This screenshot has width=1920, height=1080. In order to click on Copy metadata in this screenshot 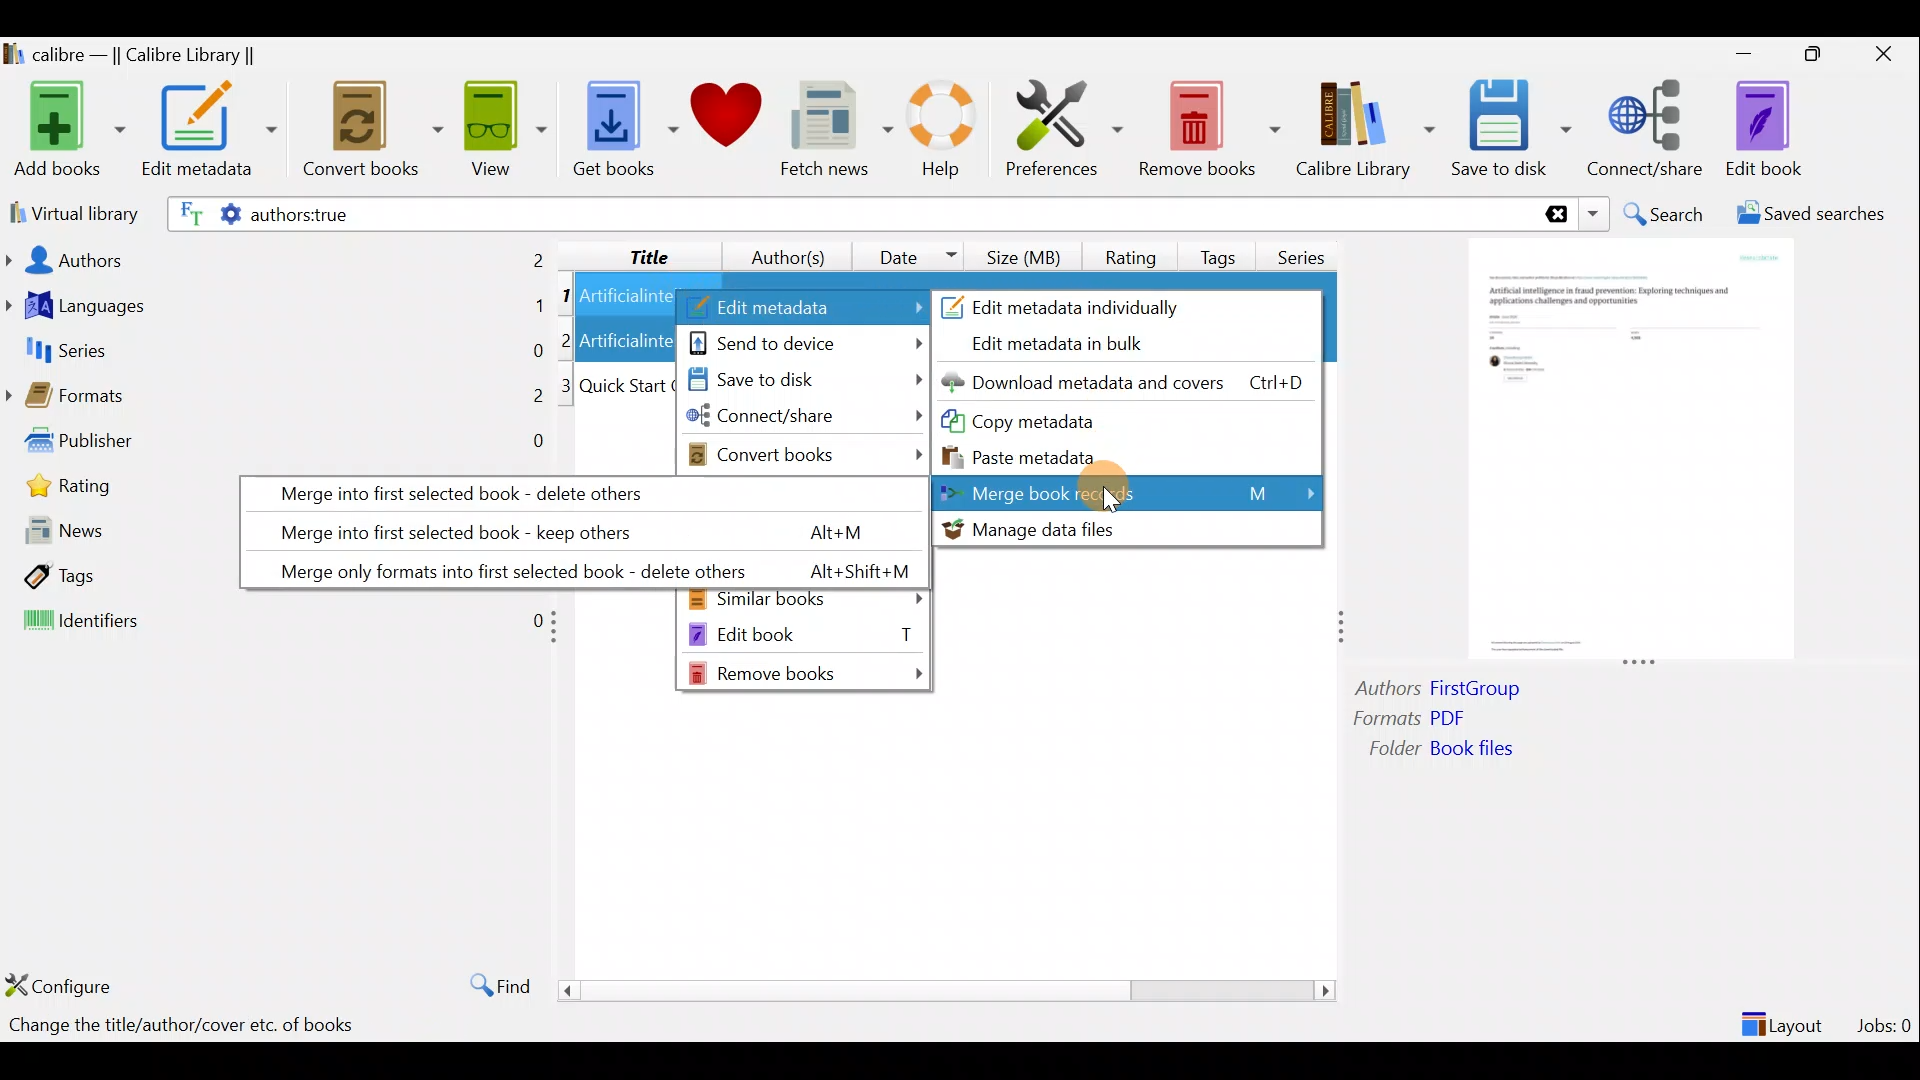, I will do `click(1059, 420)`.